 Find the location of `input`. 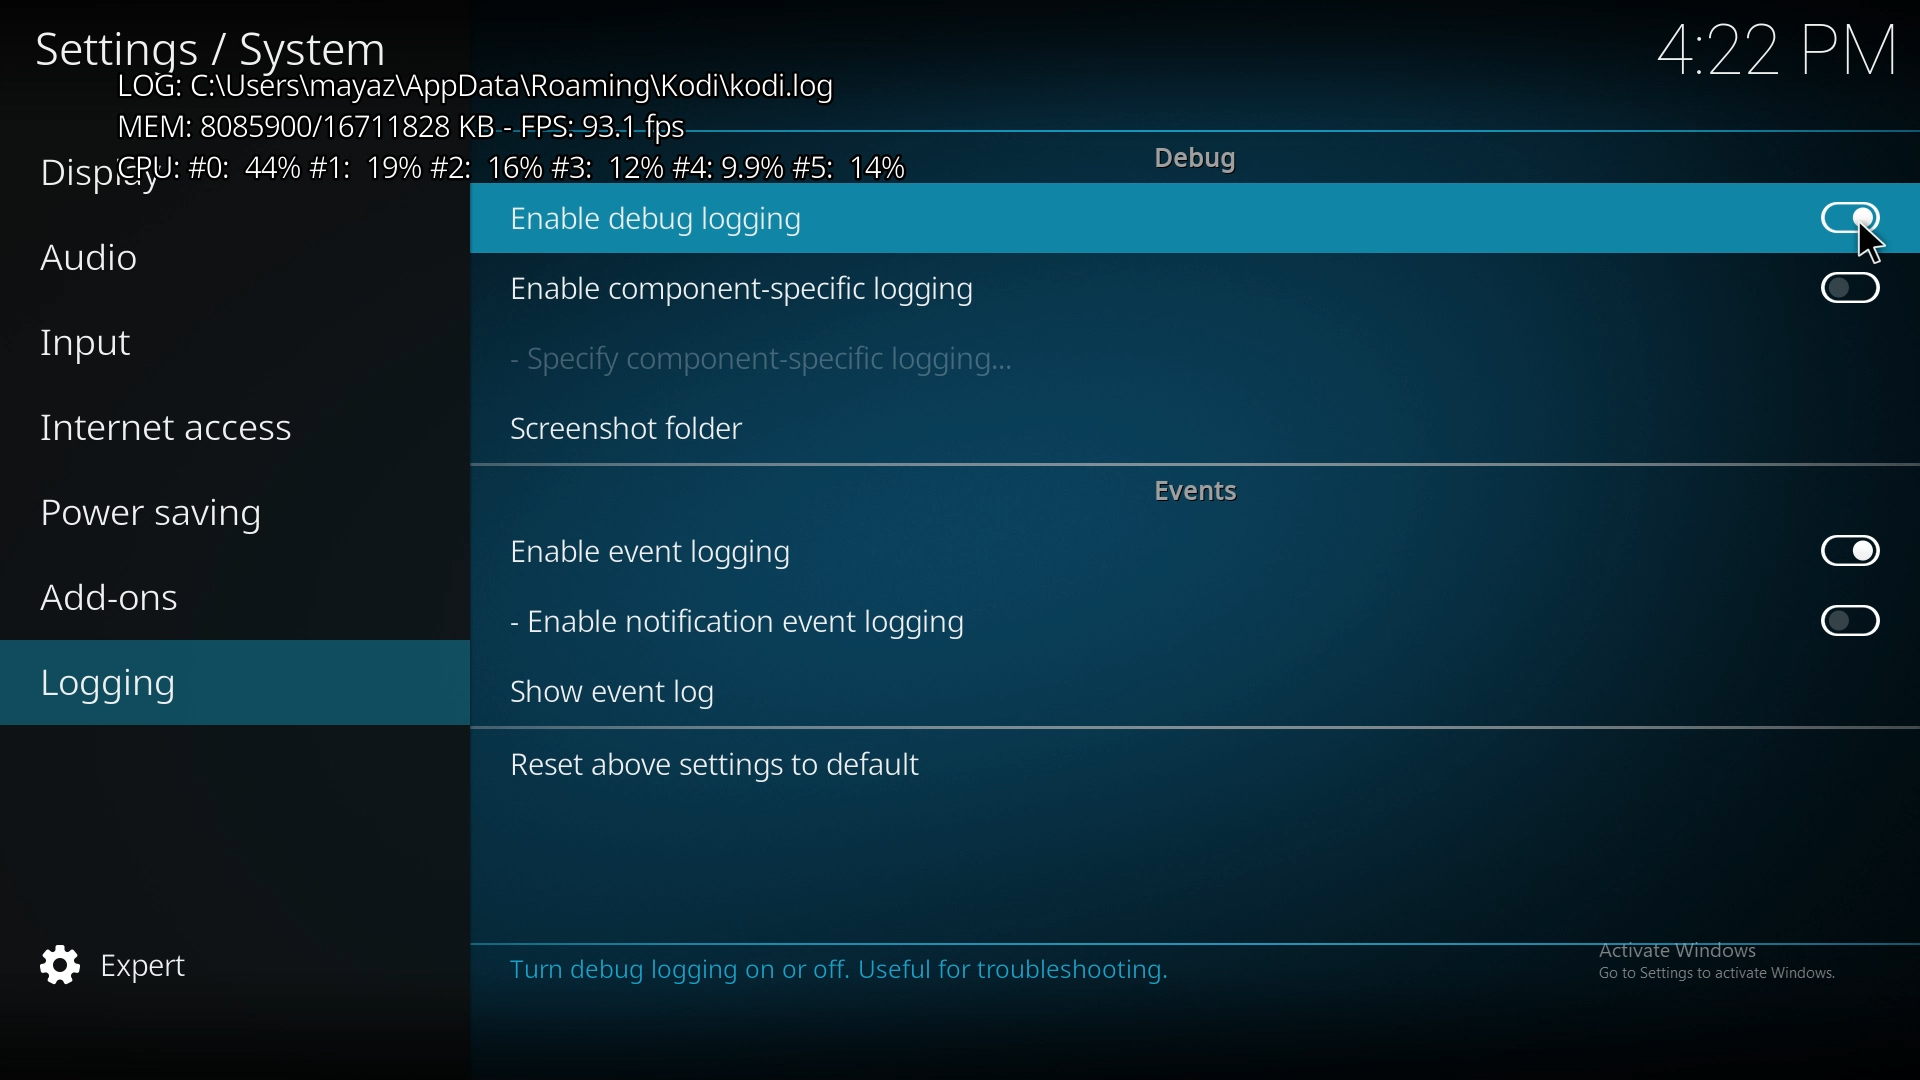

input is located at coordinates (216, 346).